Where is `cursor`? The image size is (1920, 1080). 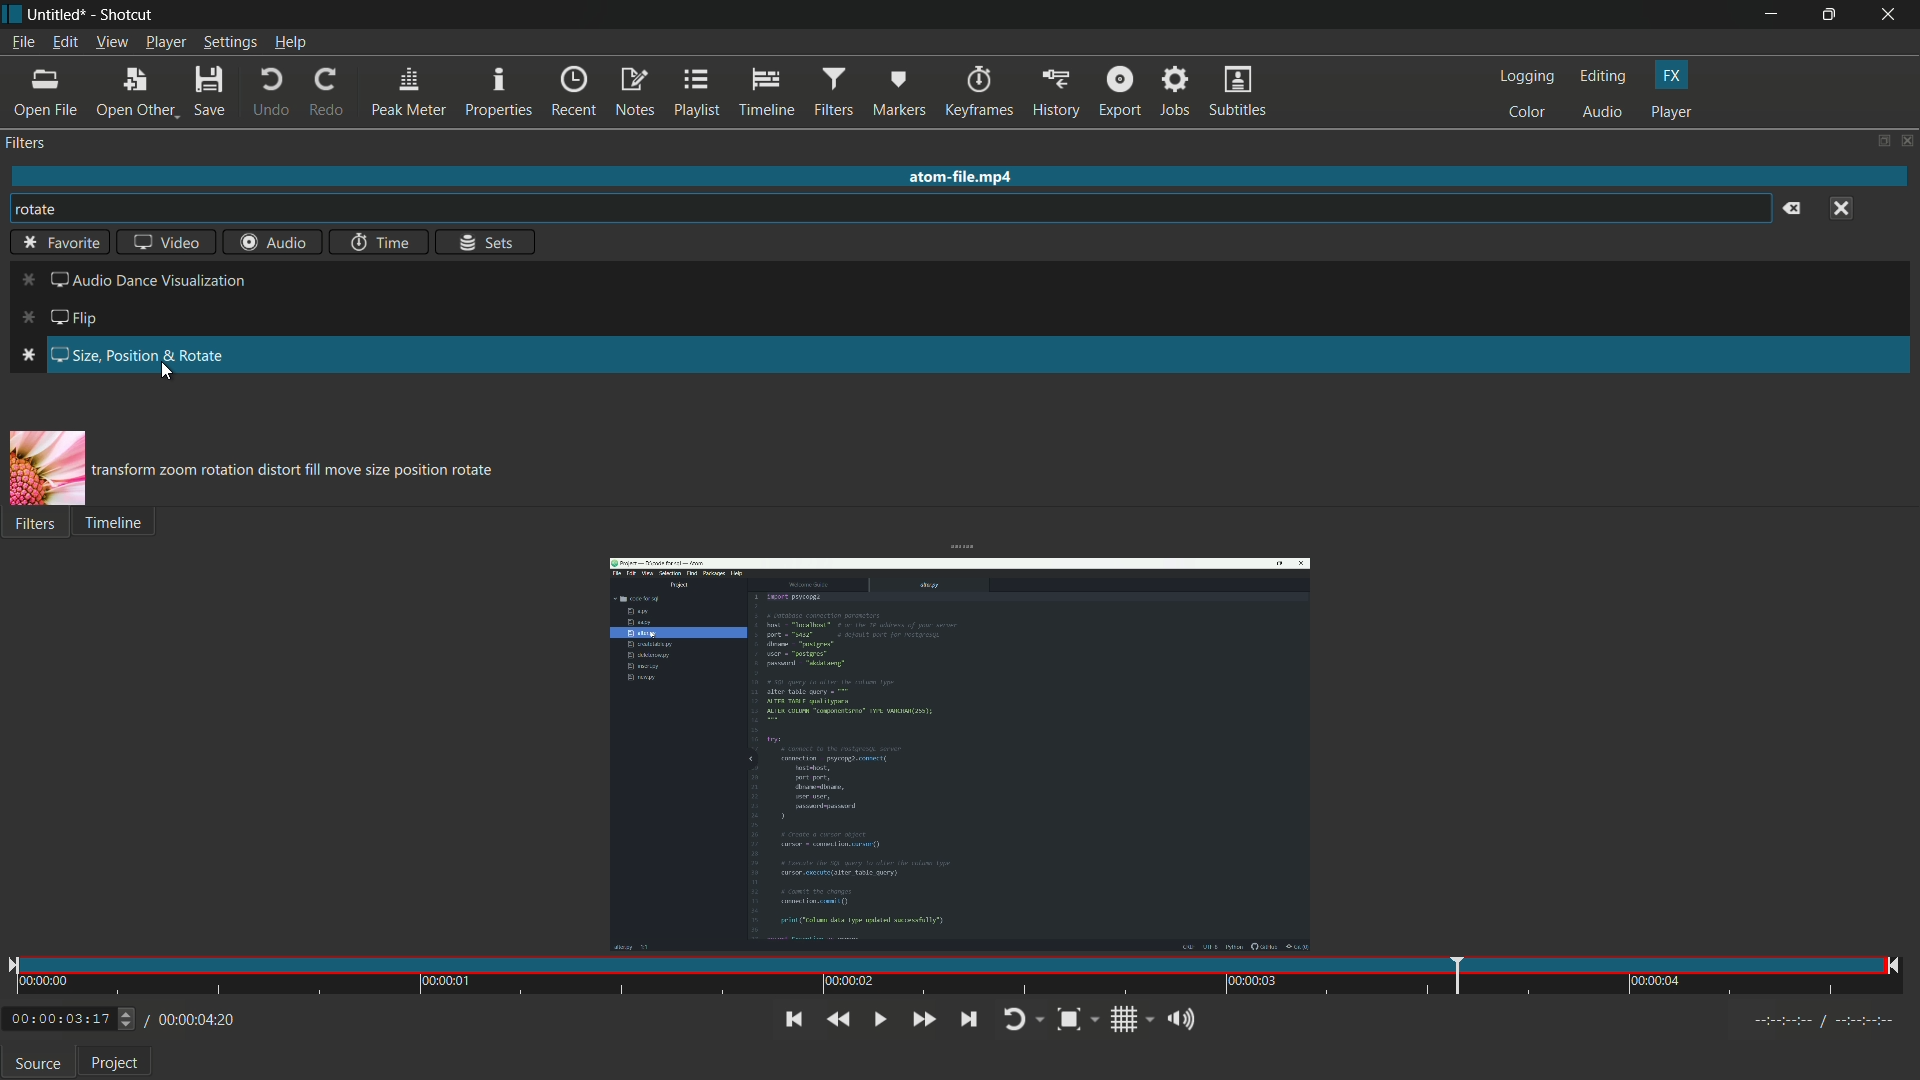
cursor is located at coordinates (27, 486).